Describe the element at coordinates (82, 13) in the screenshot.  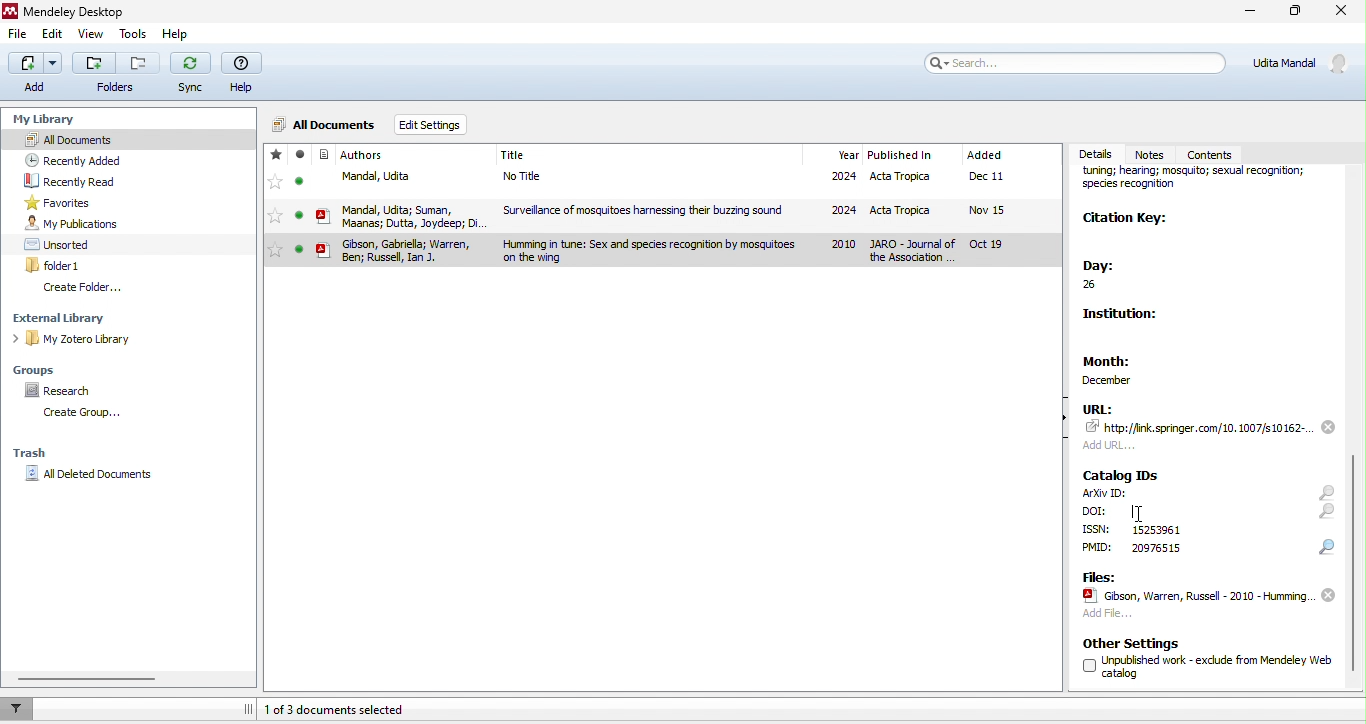
I see `Mendeley Desktop` at that location.